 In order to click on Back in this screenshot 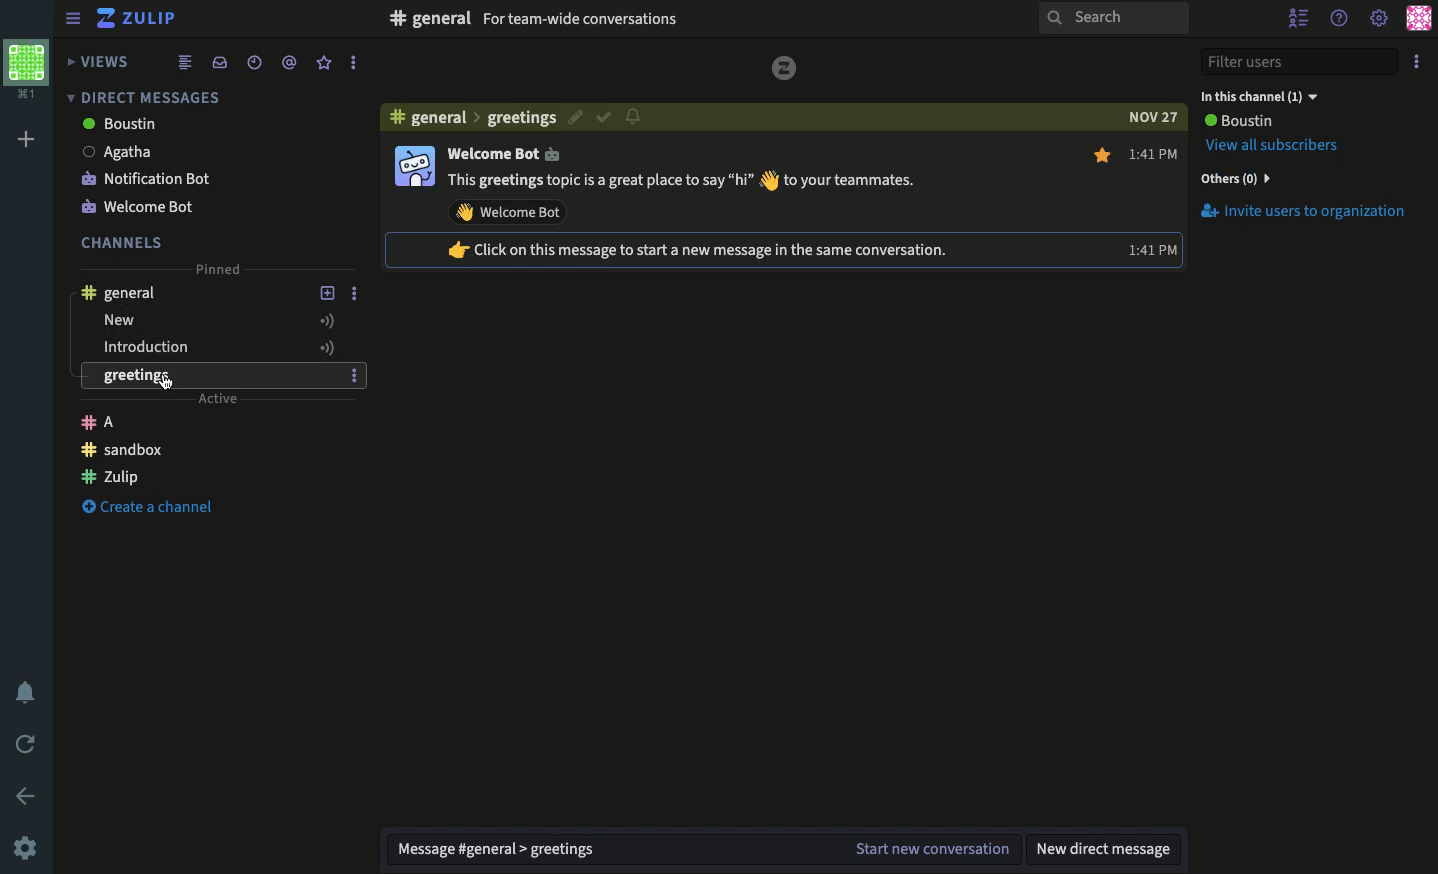, I will do `click(28, 796)`.